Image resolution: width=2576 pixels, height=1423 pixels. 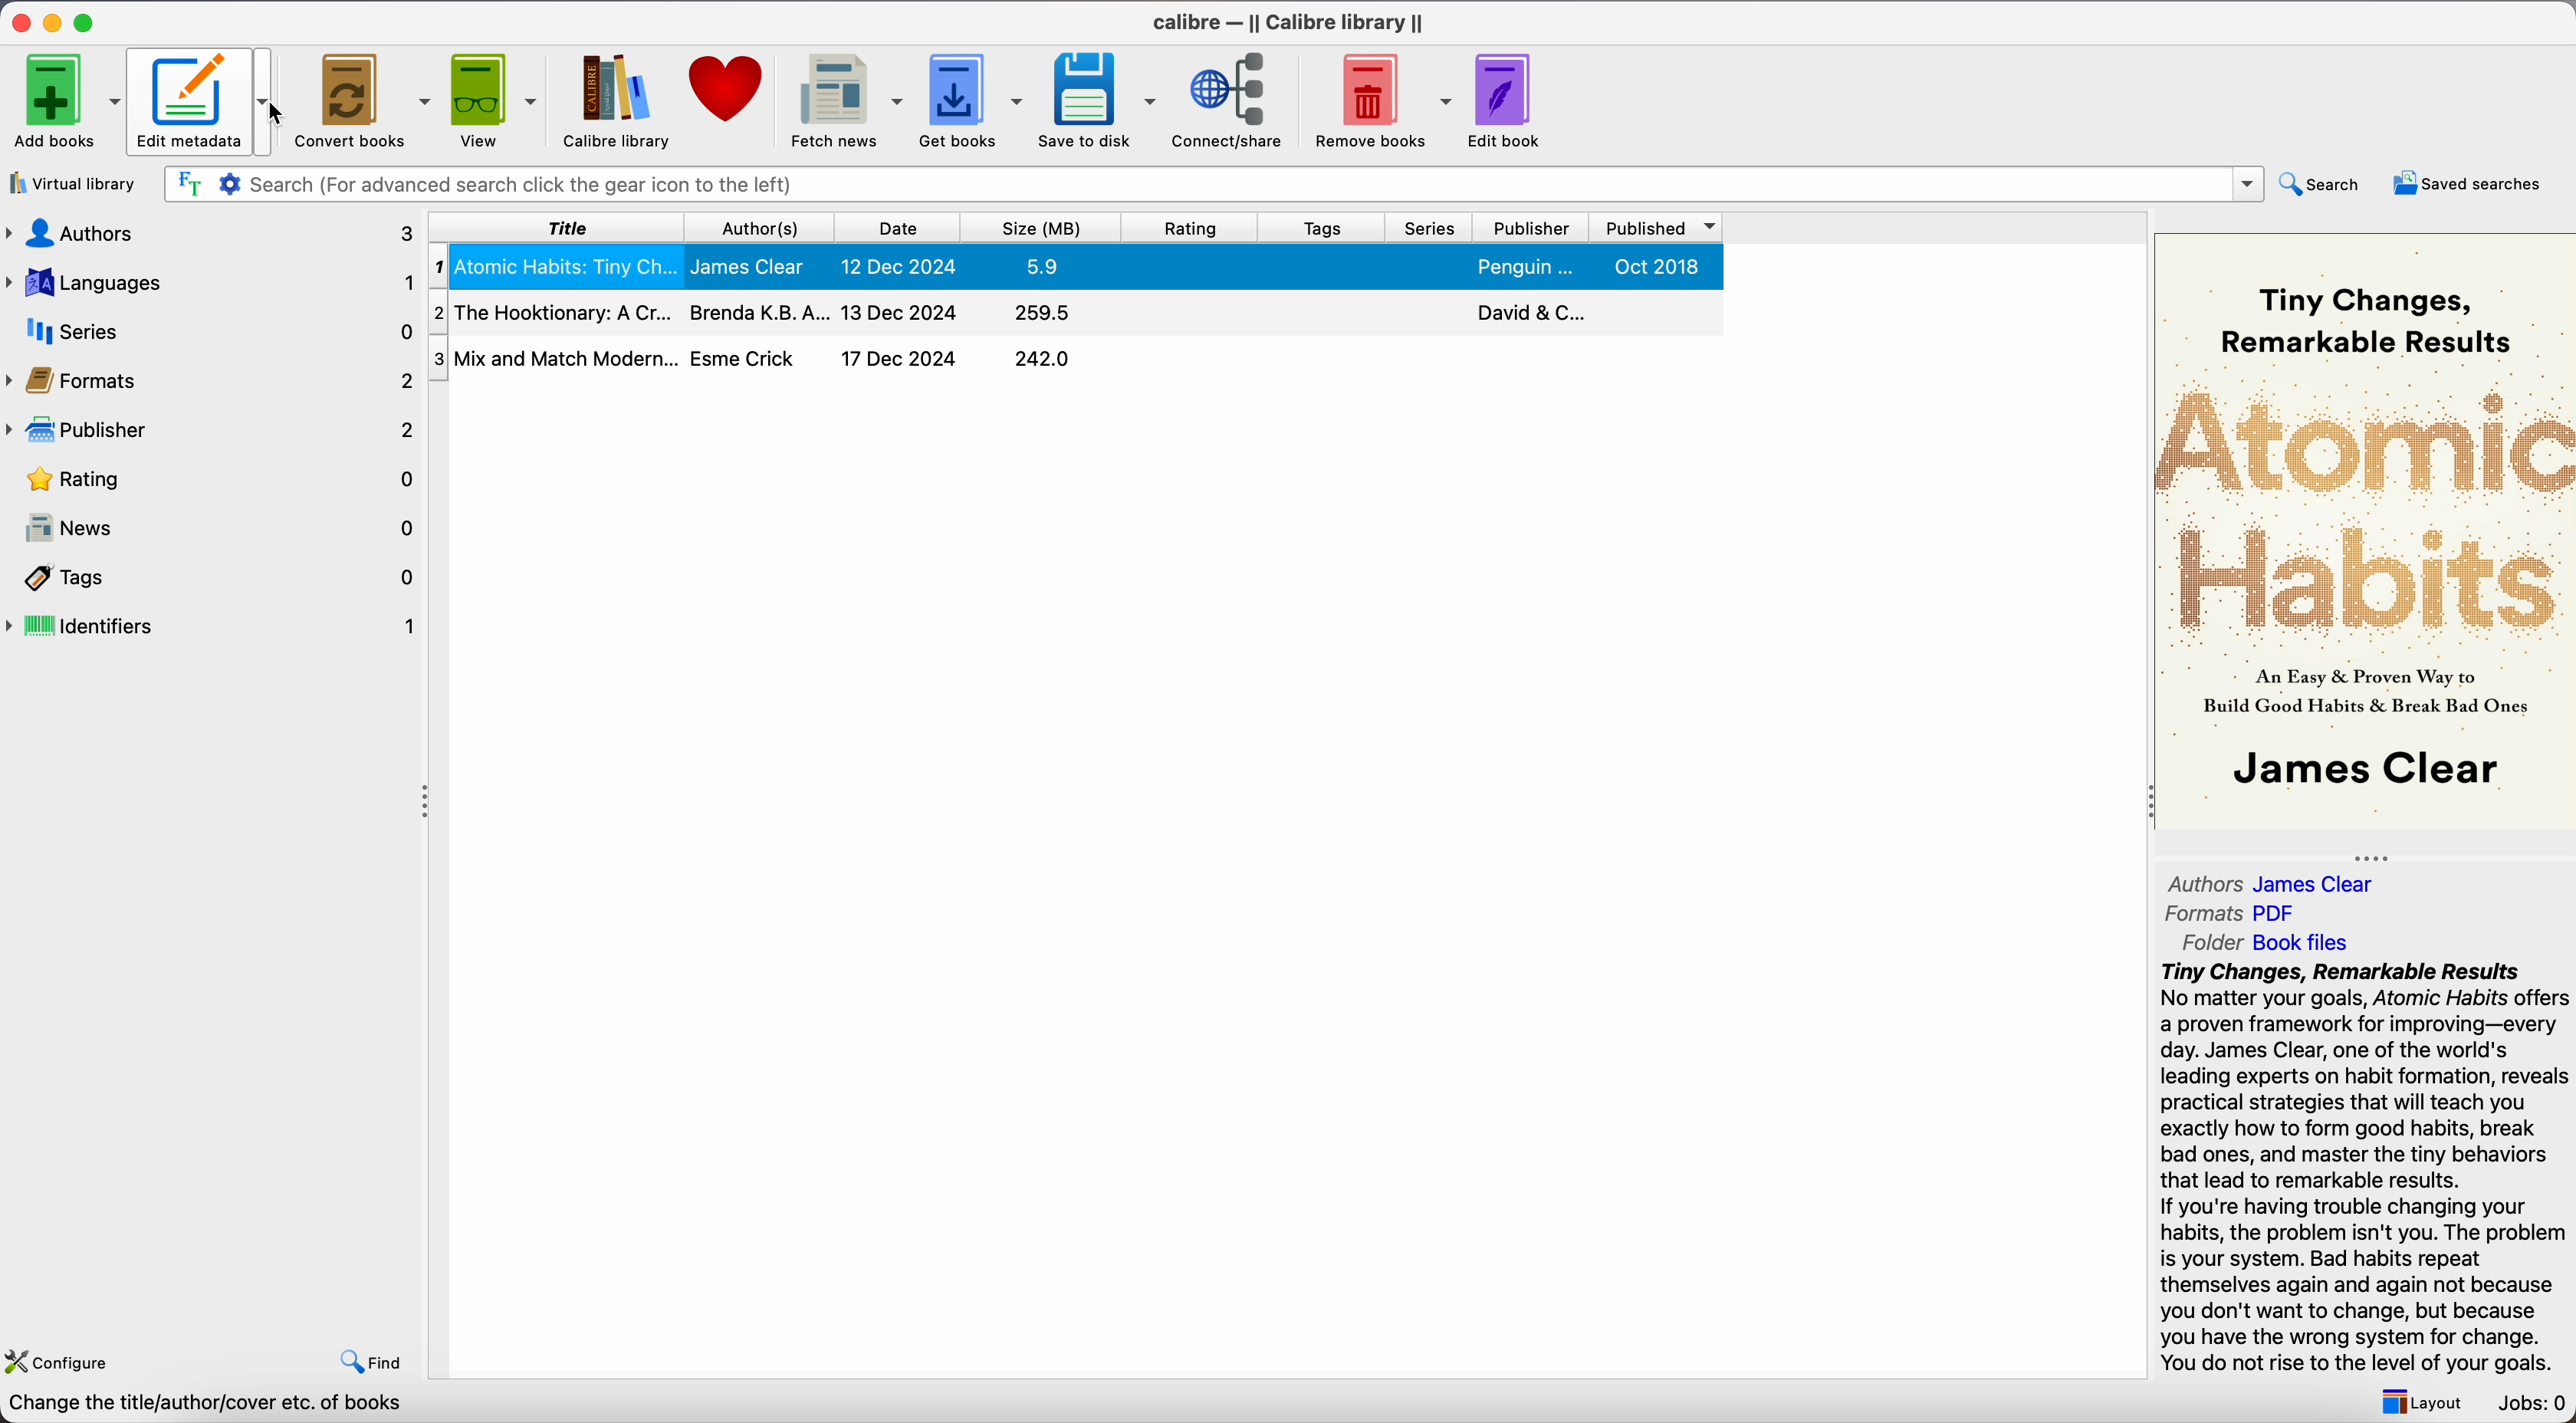 I want to click on date, so click(x=897, y=227).